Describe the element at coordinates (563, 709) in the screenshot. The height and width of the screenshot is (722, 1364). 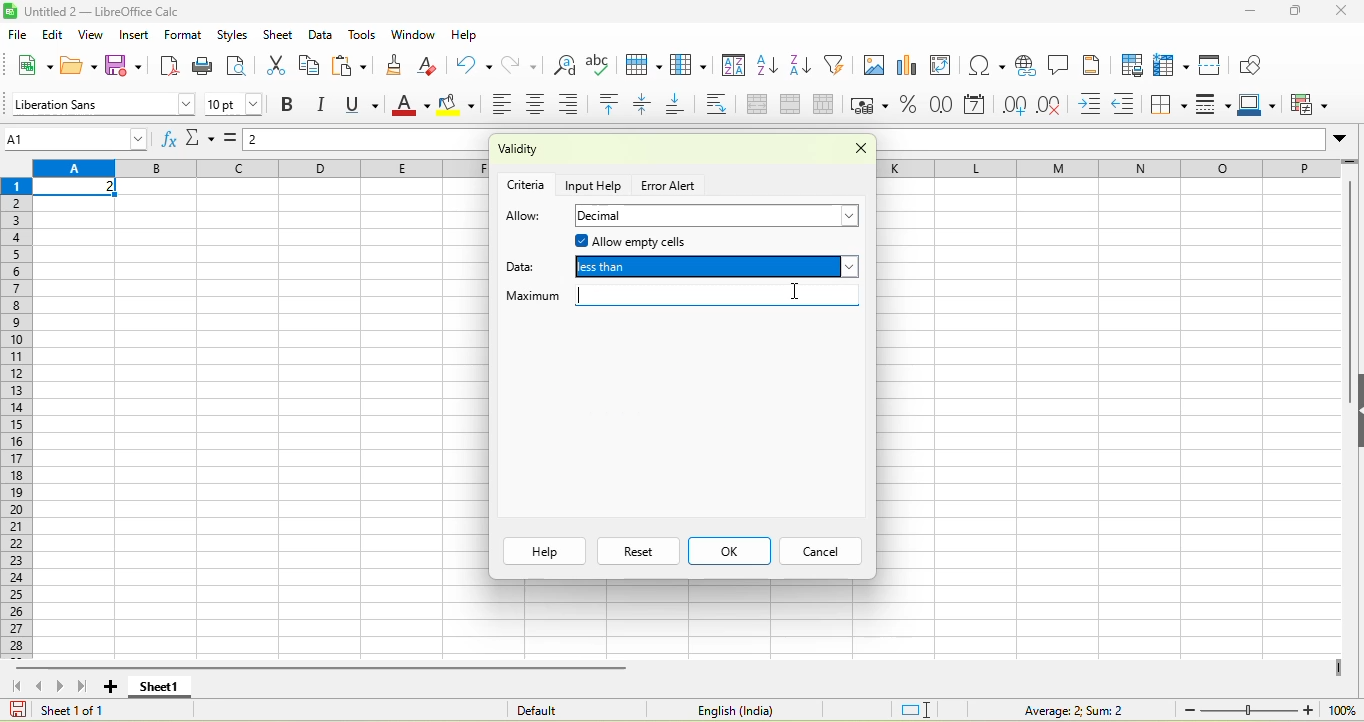
I see `default` at that location.